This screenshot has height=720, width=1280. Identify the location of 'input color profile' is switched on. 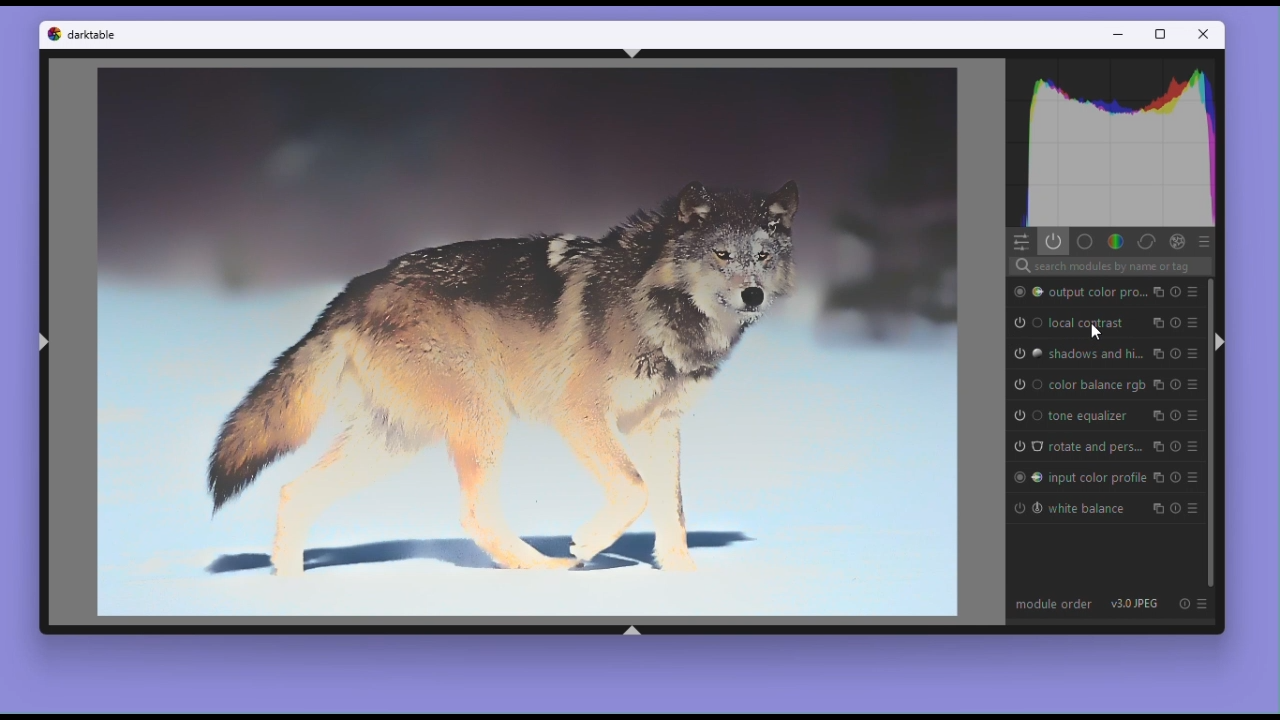
(1026, 477).